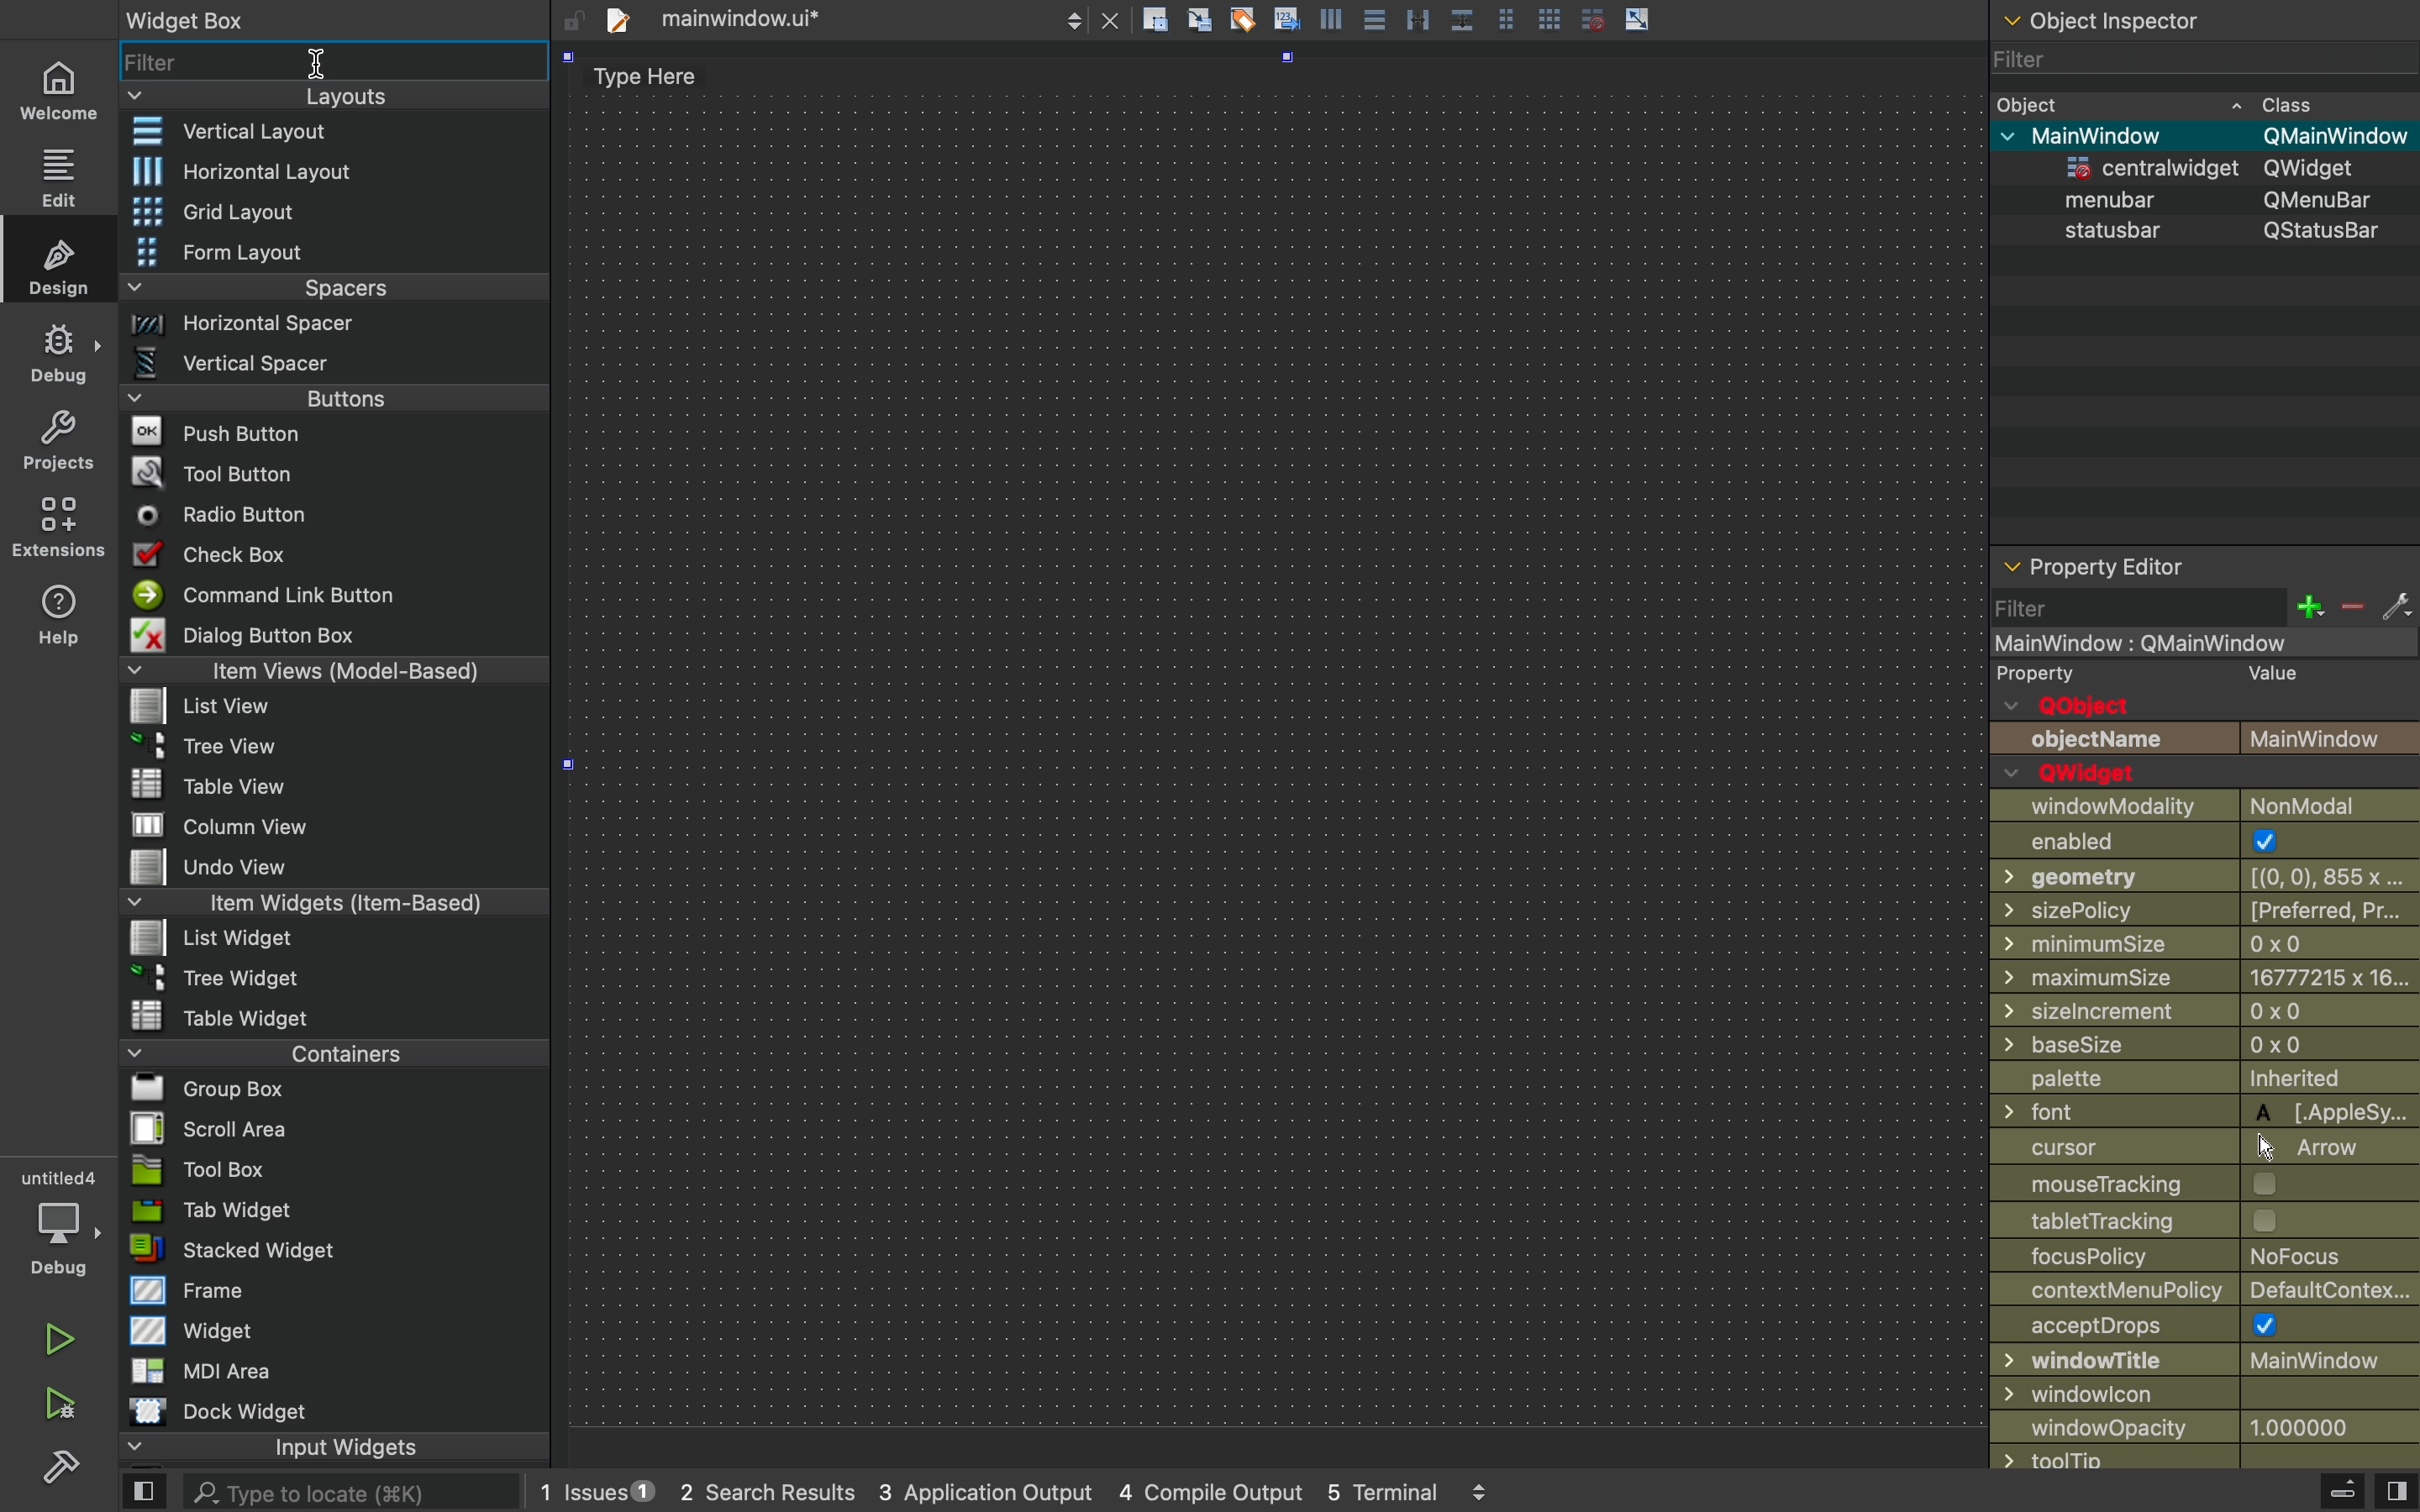  Describe the element at coordinates (1202, 21) in the screenshot. I see `icon` at that location.